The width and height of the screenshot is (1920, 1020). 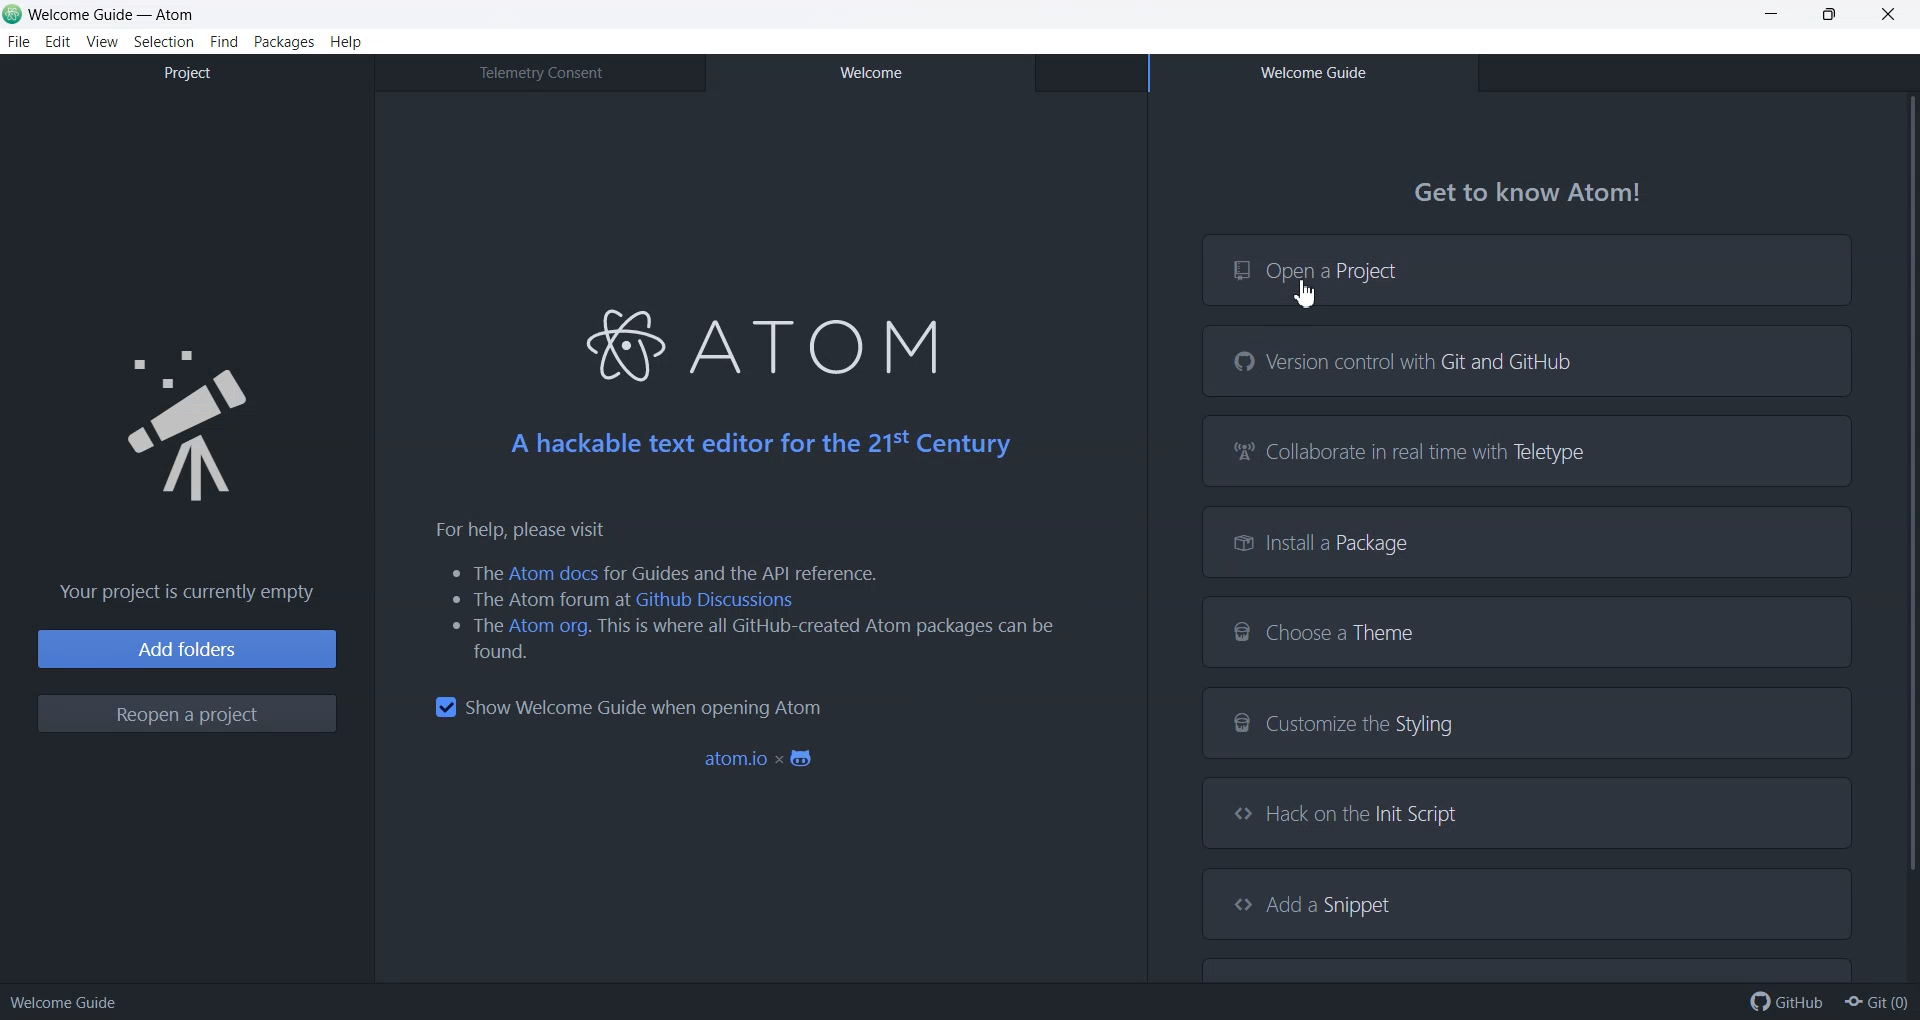 What do you see at coordinates (1530, 193) in the screenshot?
I see `Get to know Atom!` at bounding box center [1530, 193].